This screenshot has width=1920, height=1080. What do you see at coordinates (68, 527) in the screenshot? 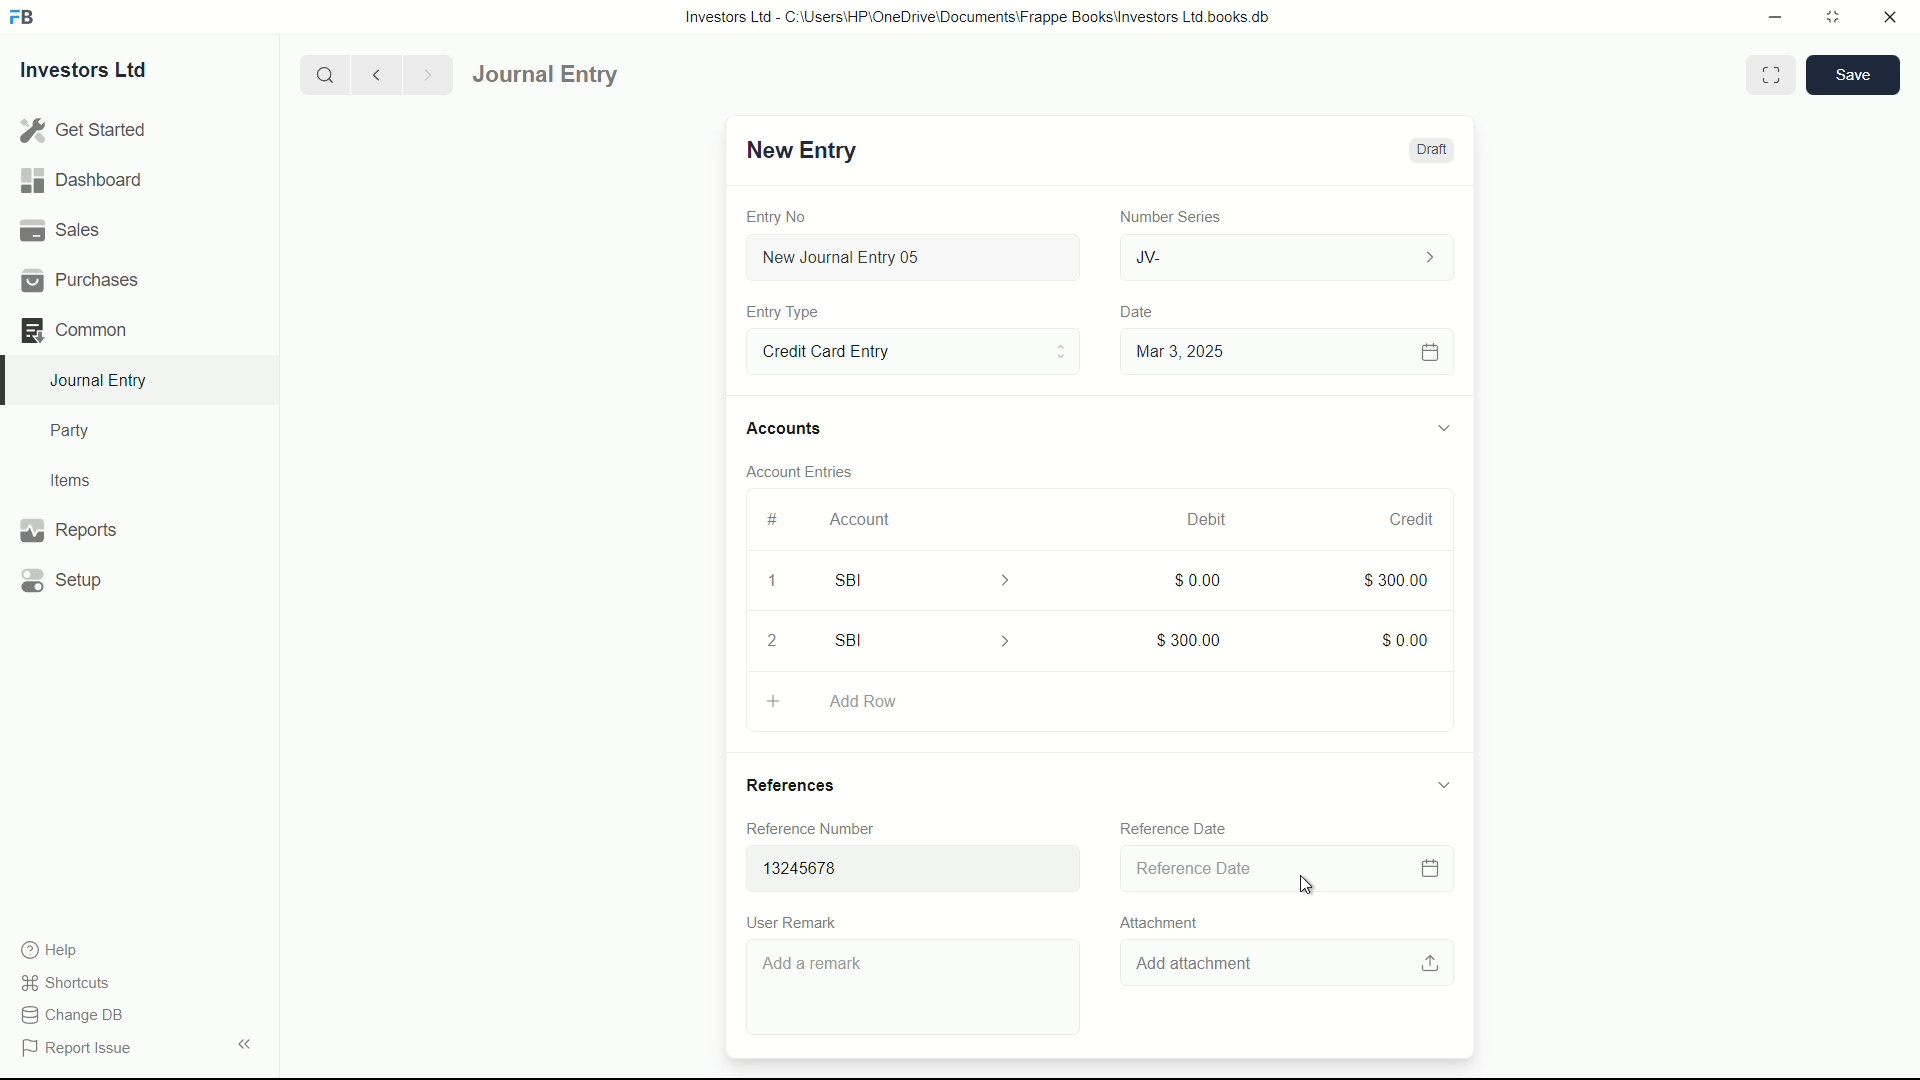
I see `Reports .` at bounding box center [68, 527].